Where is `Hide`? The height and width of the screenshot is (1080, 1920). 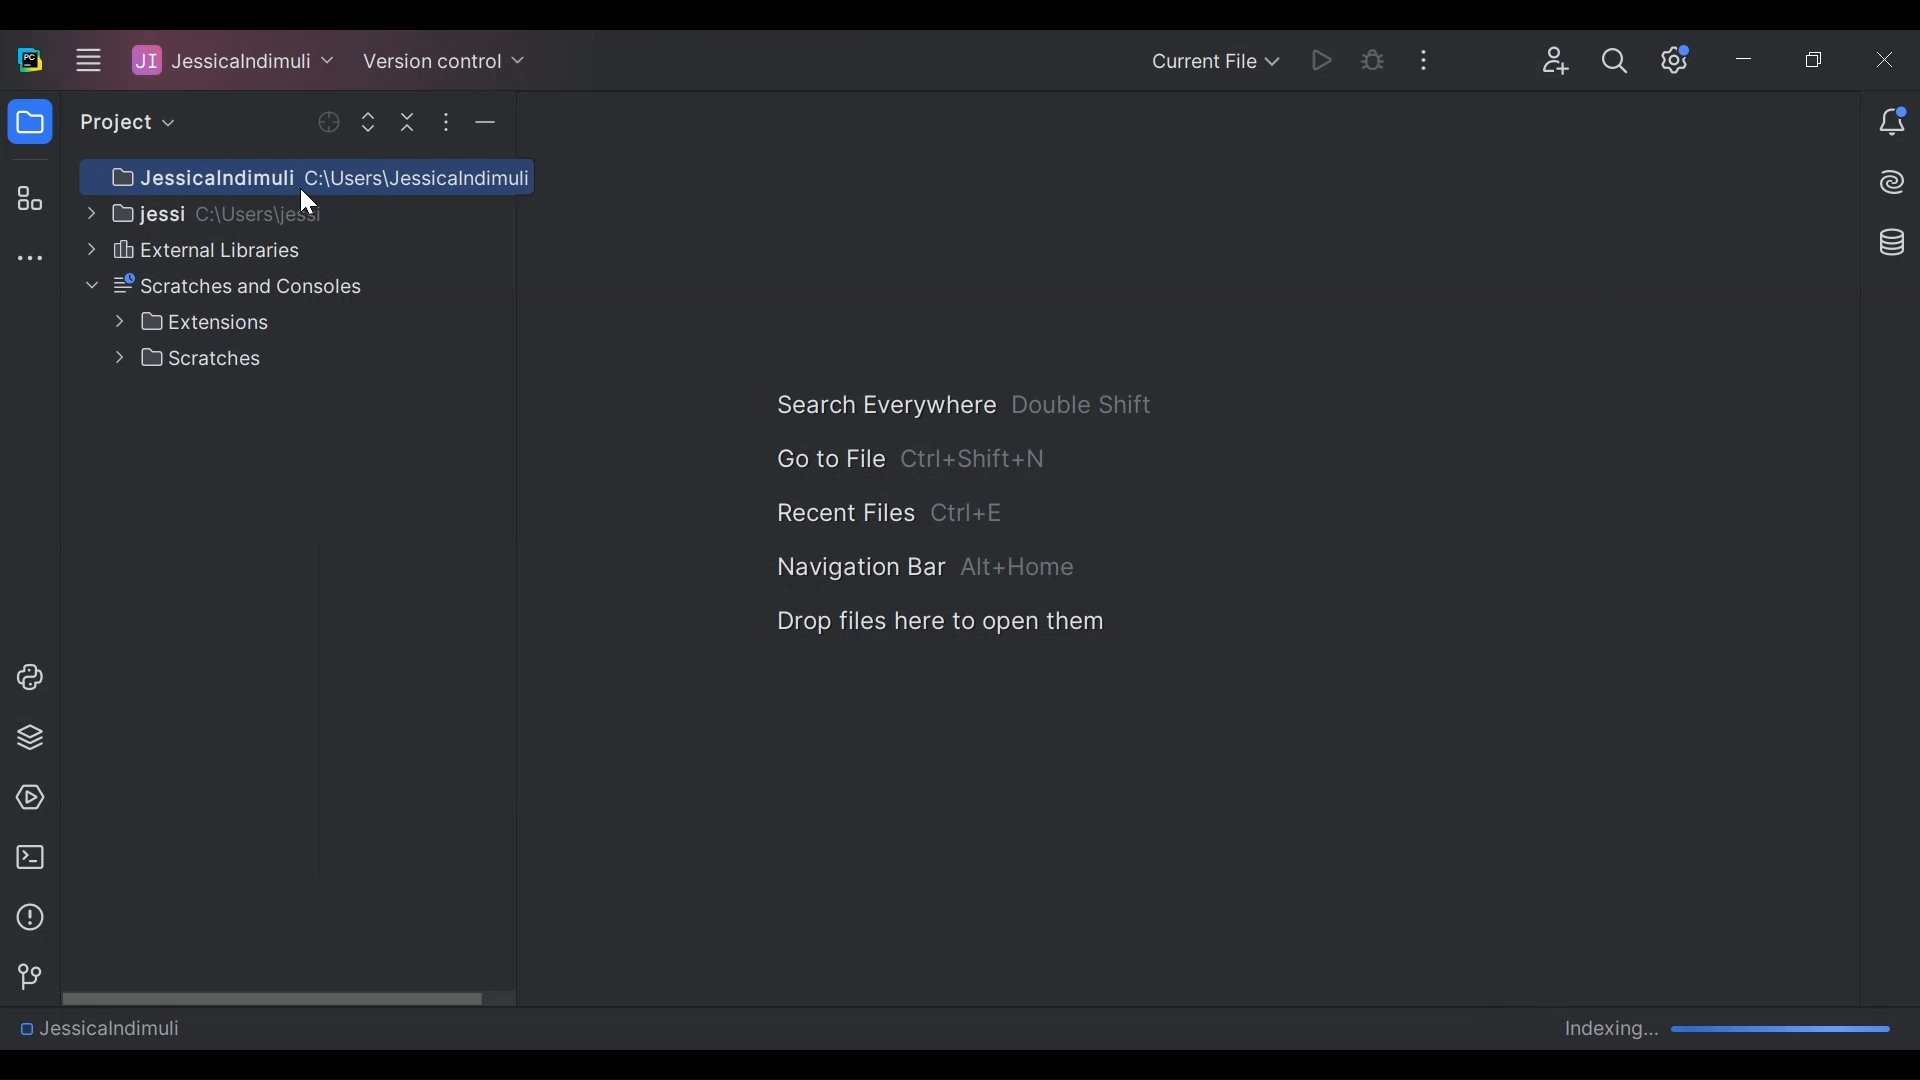 Hide is located at coordinates (485, 122).